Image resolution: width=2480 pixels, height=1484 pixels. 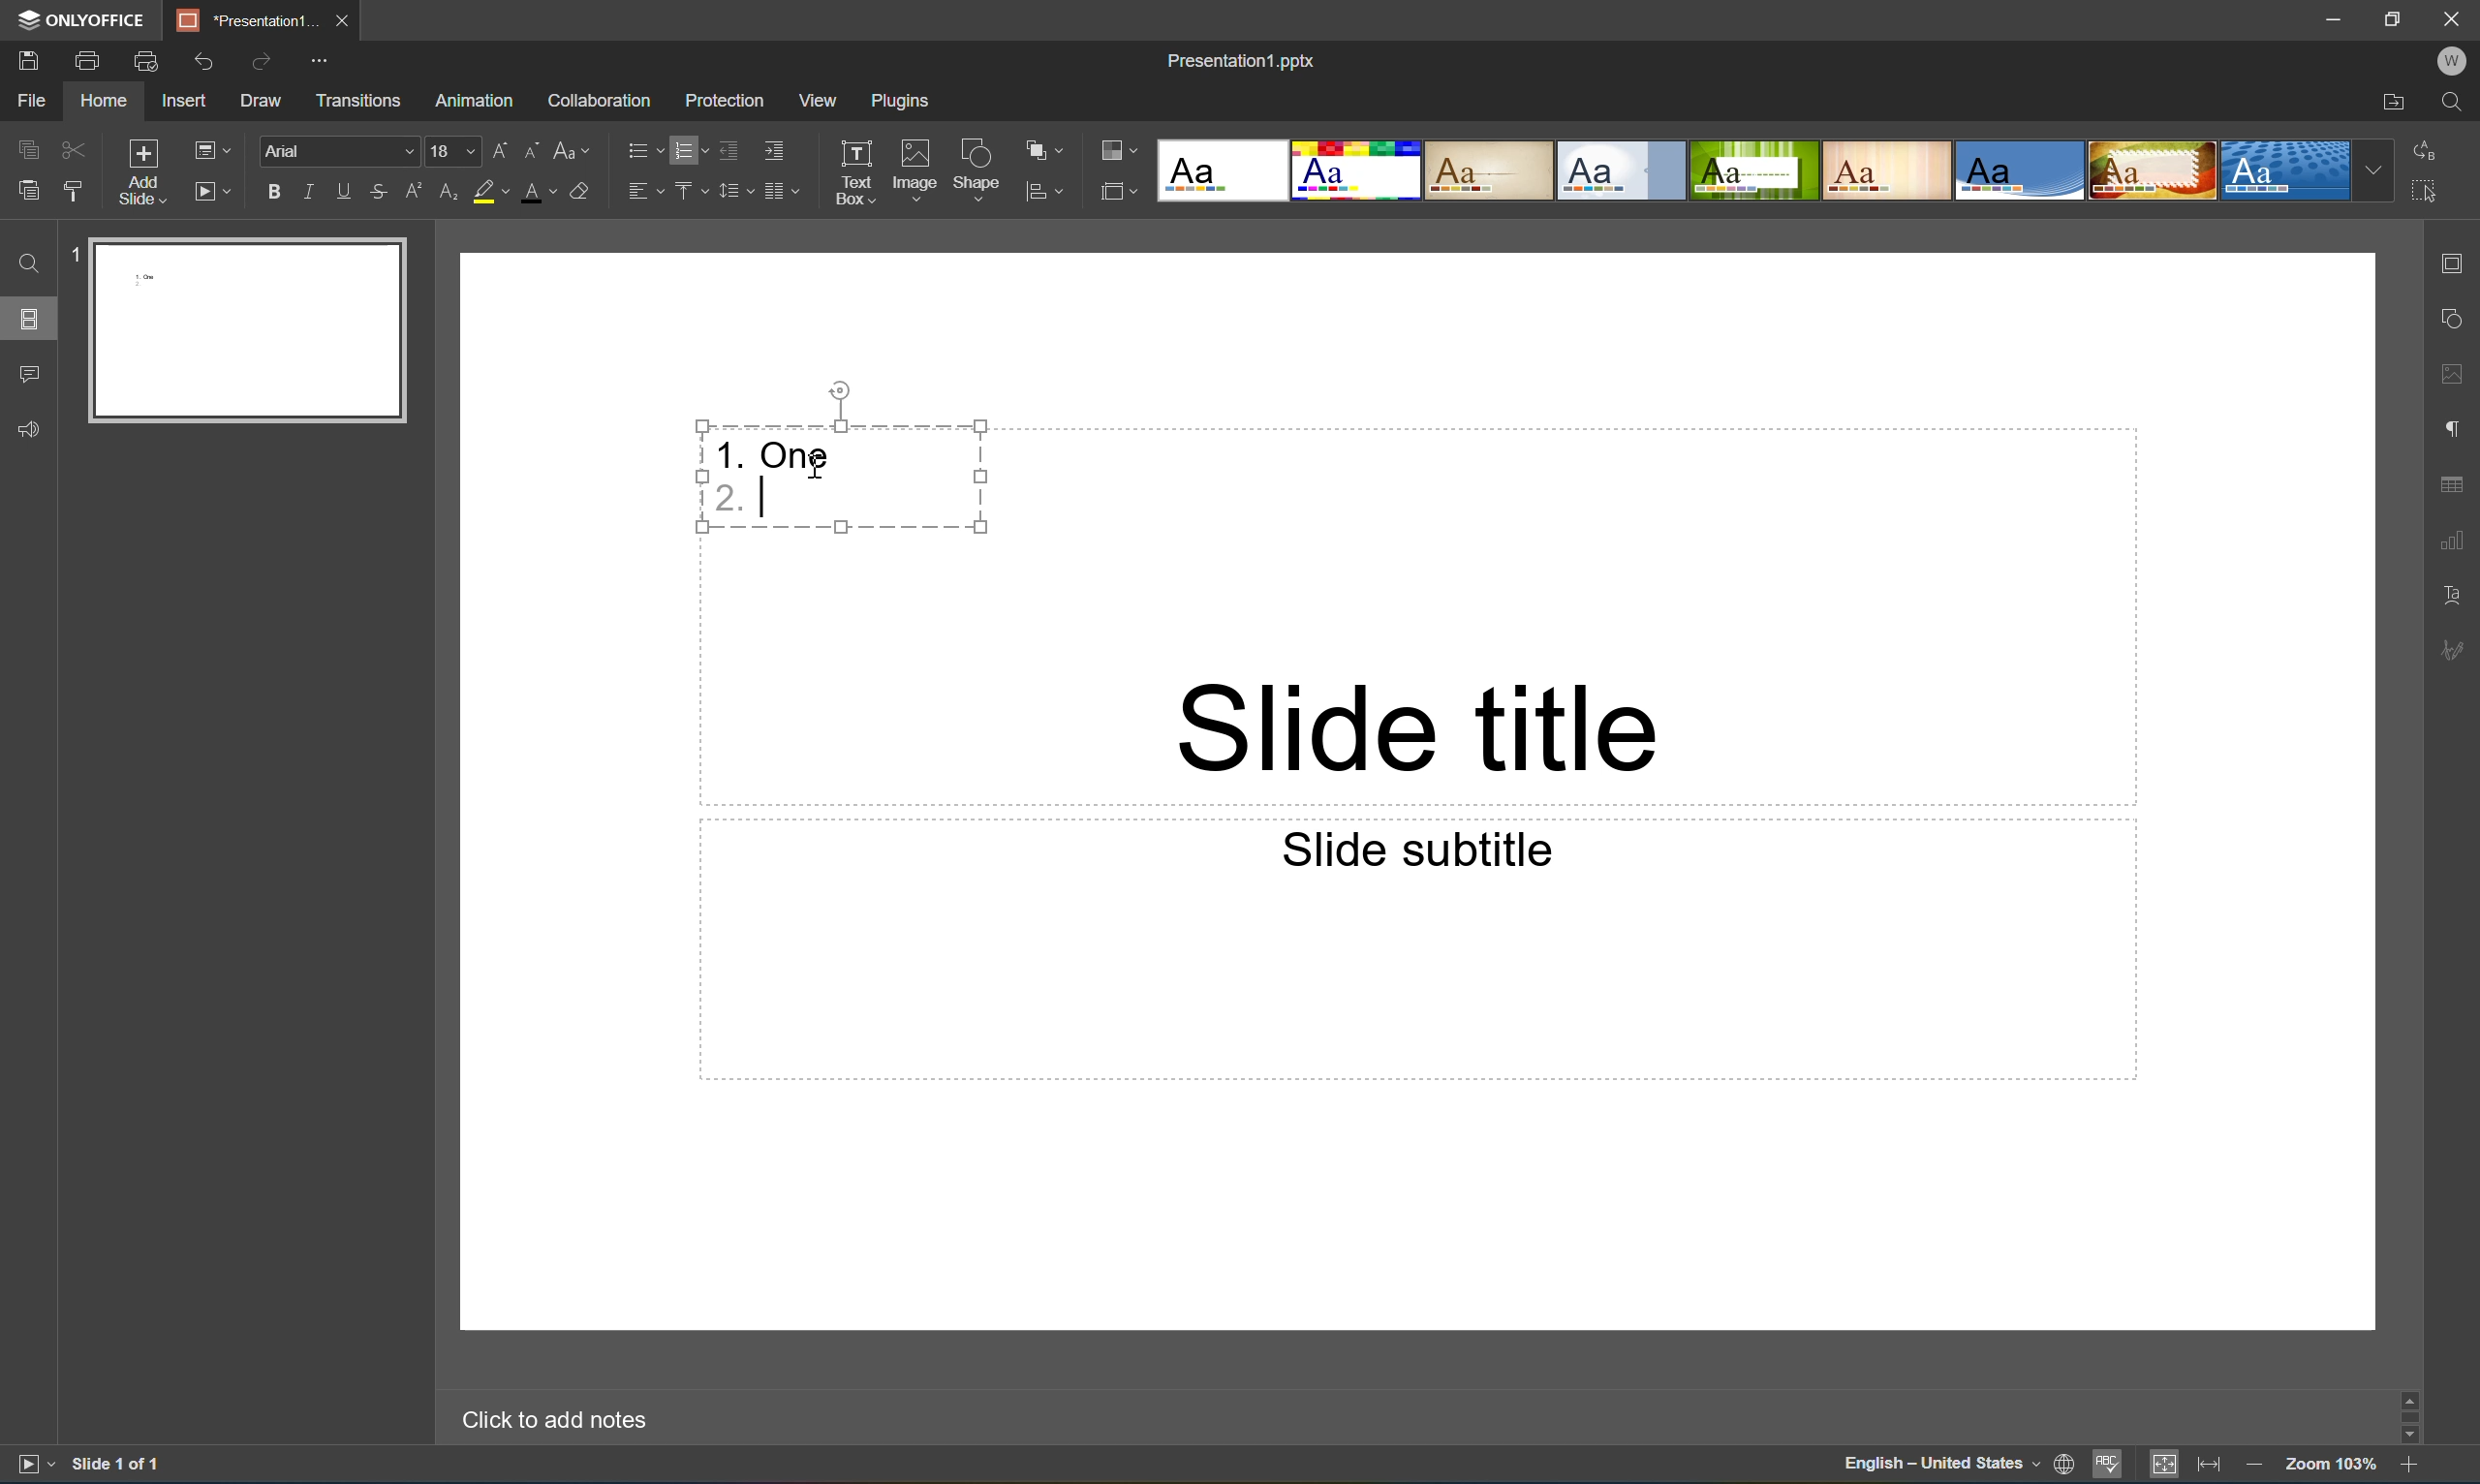 What do you see at coordinates (75, 191) in the screenshot?
I see `Copy style` at bounding box center [75, 191].